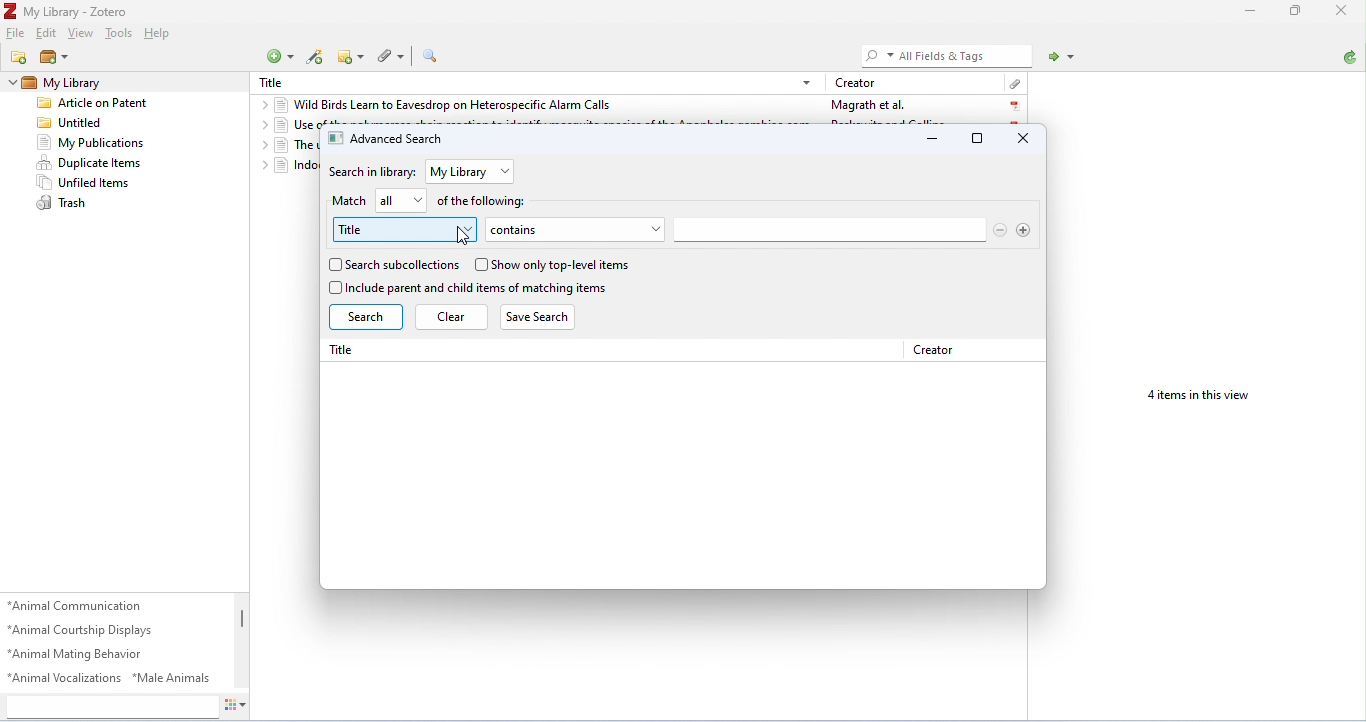 The width and height of the screenshot is (1366, 722). I want to click on drop-down, so click(262, 104).